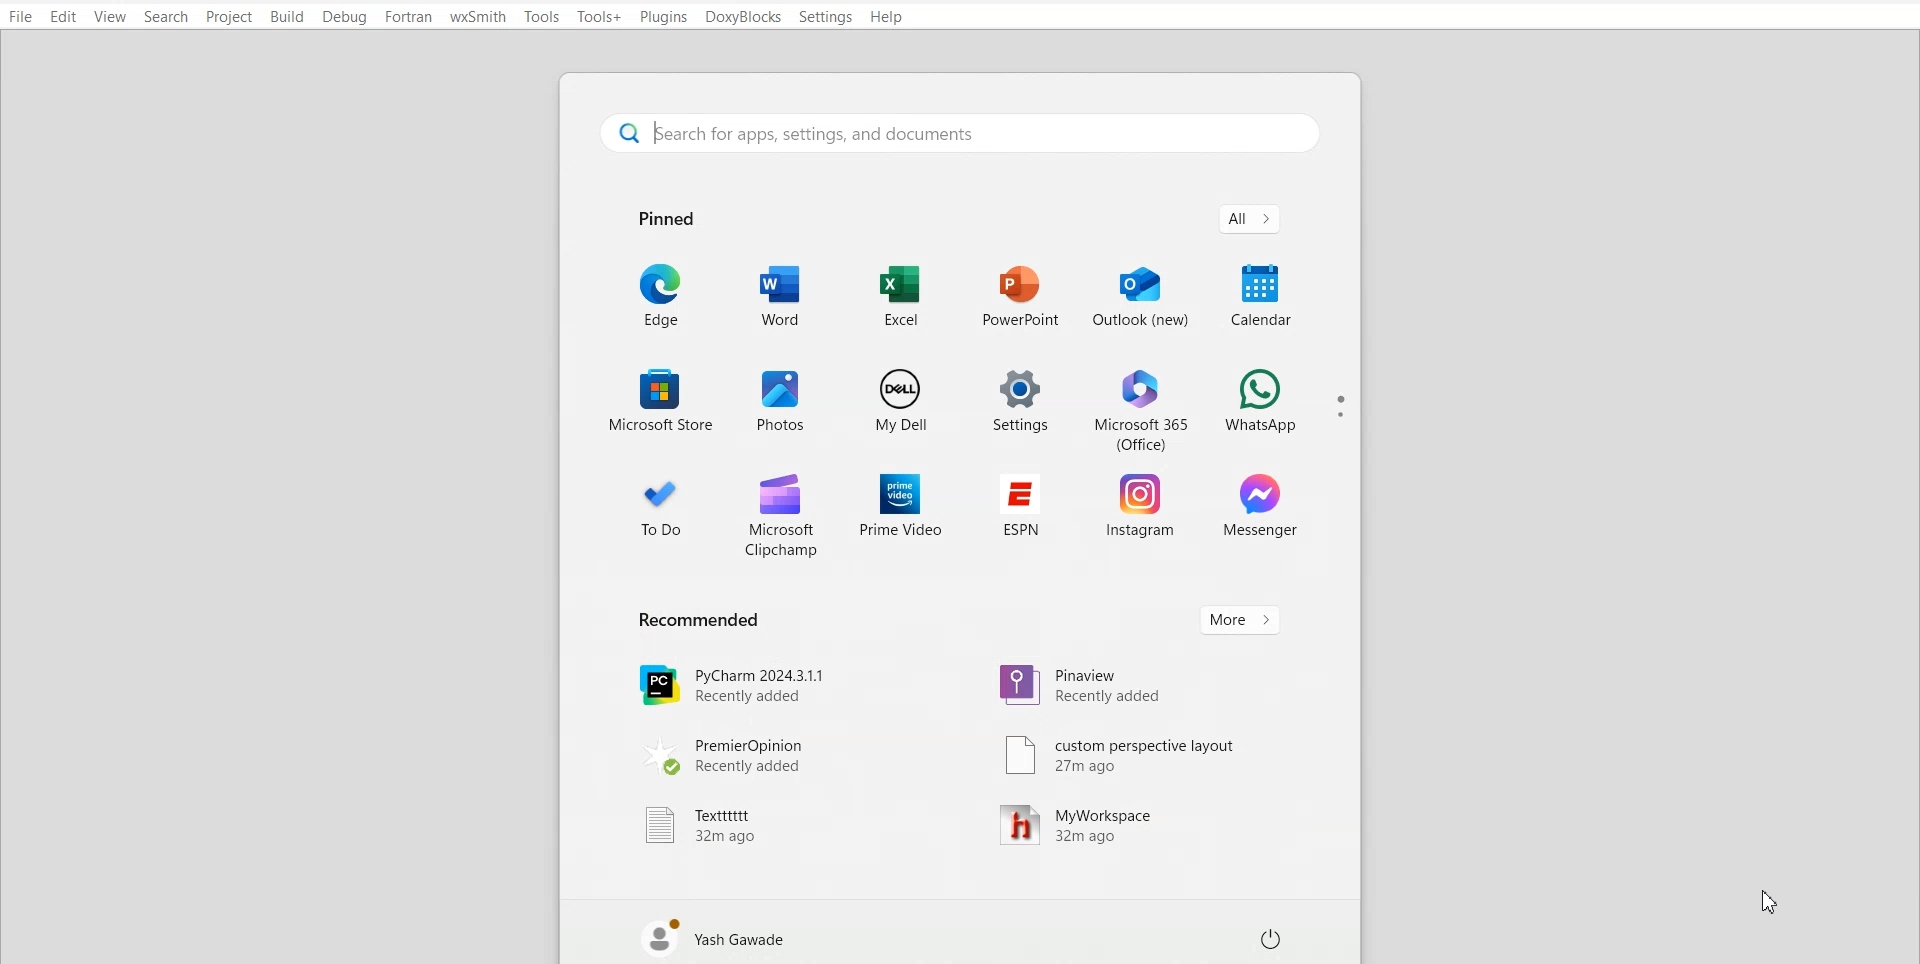 This screenshot has width=1920, height=964. Describe the element at coordinates (64, 16) in the screenshot. I see `Edit` at that location.